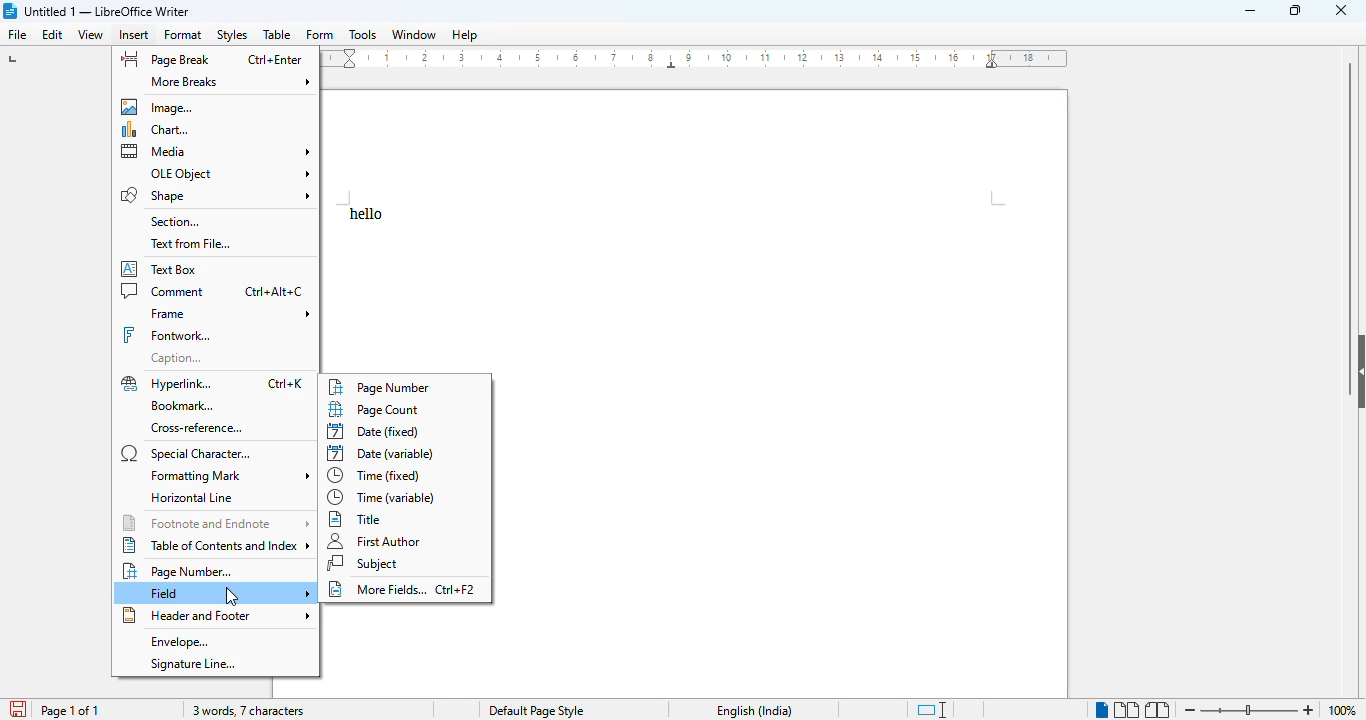  I want to click on text from file, so click(191, 243).